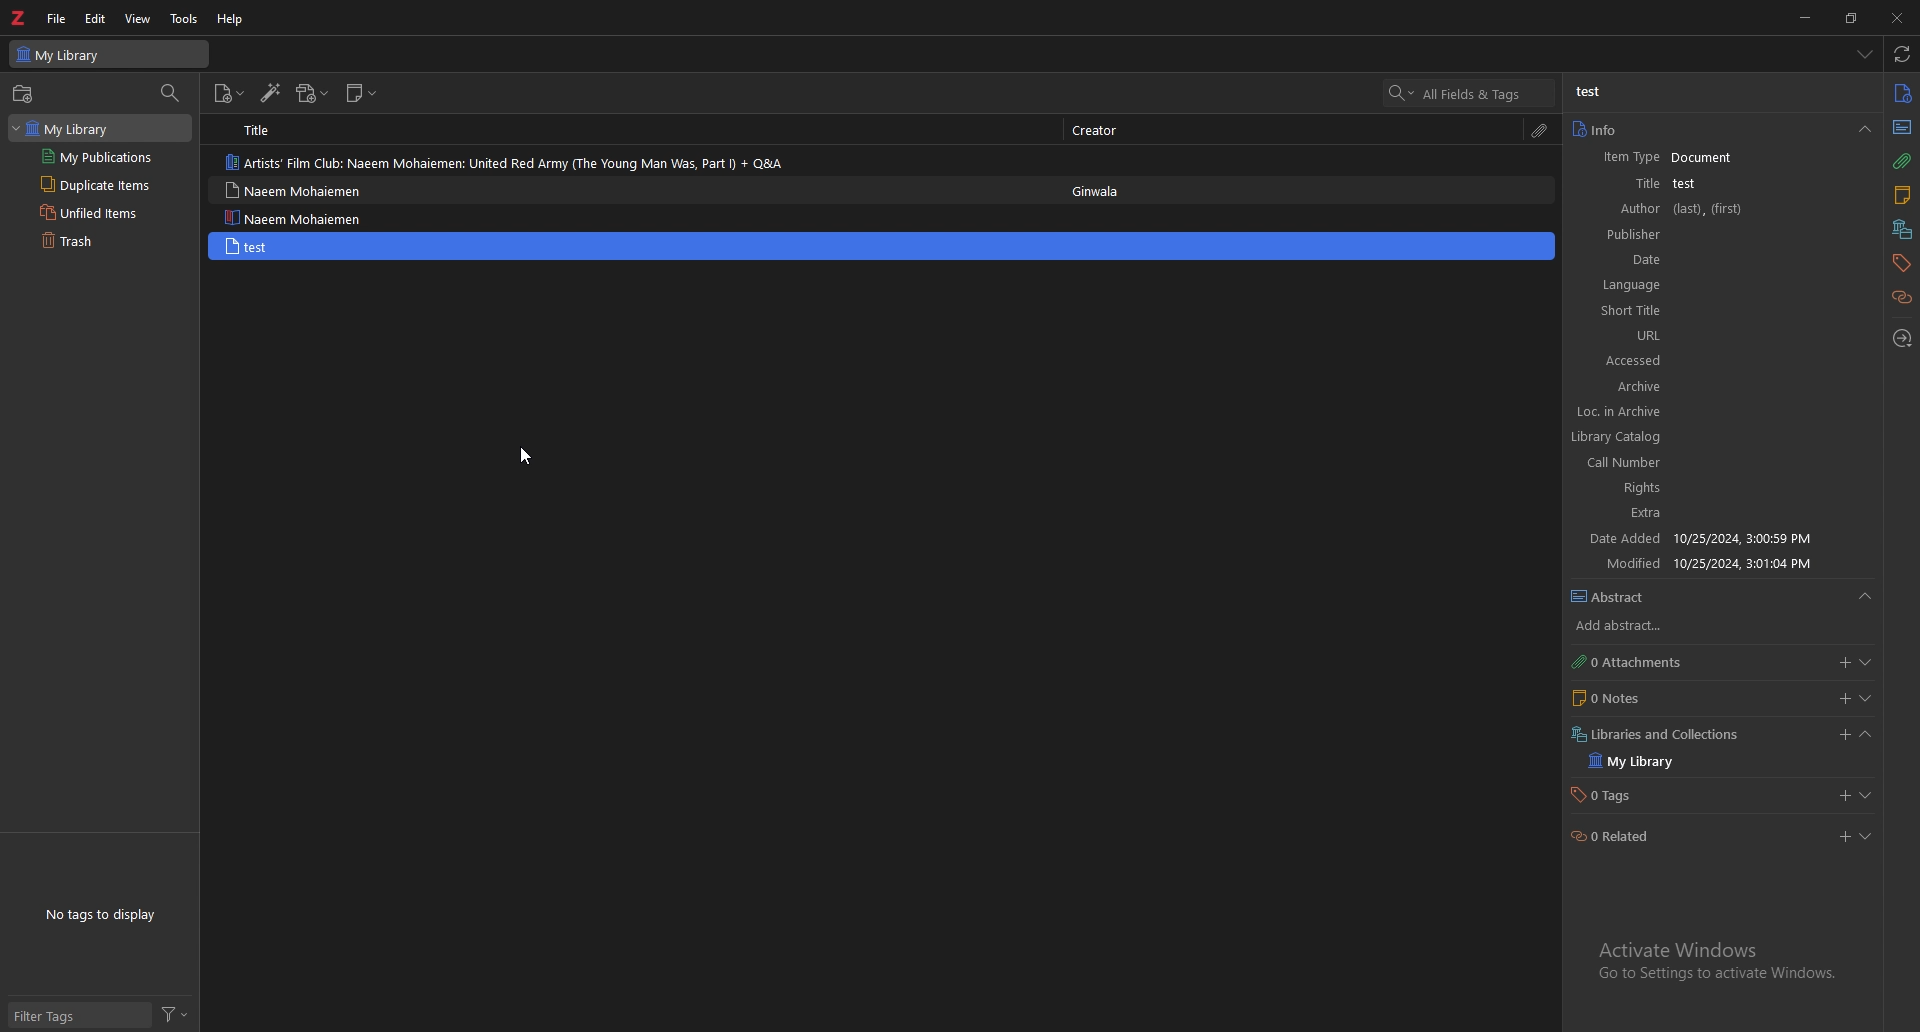  I want to click on test, so click(1590, 91).